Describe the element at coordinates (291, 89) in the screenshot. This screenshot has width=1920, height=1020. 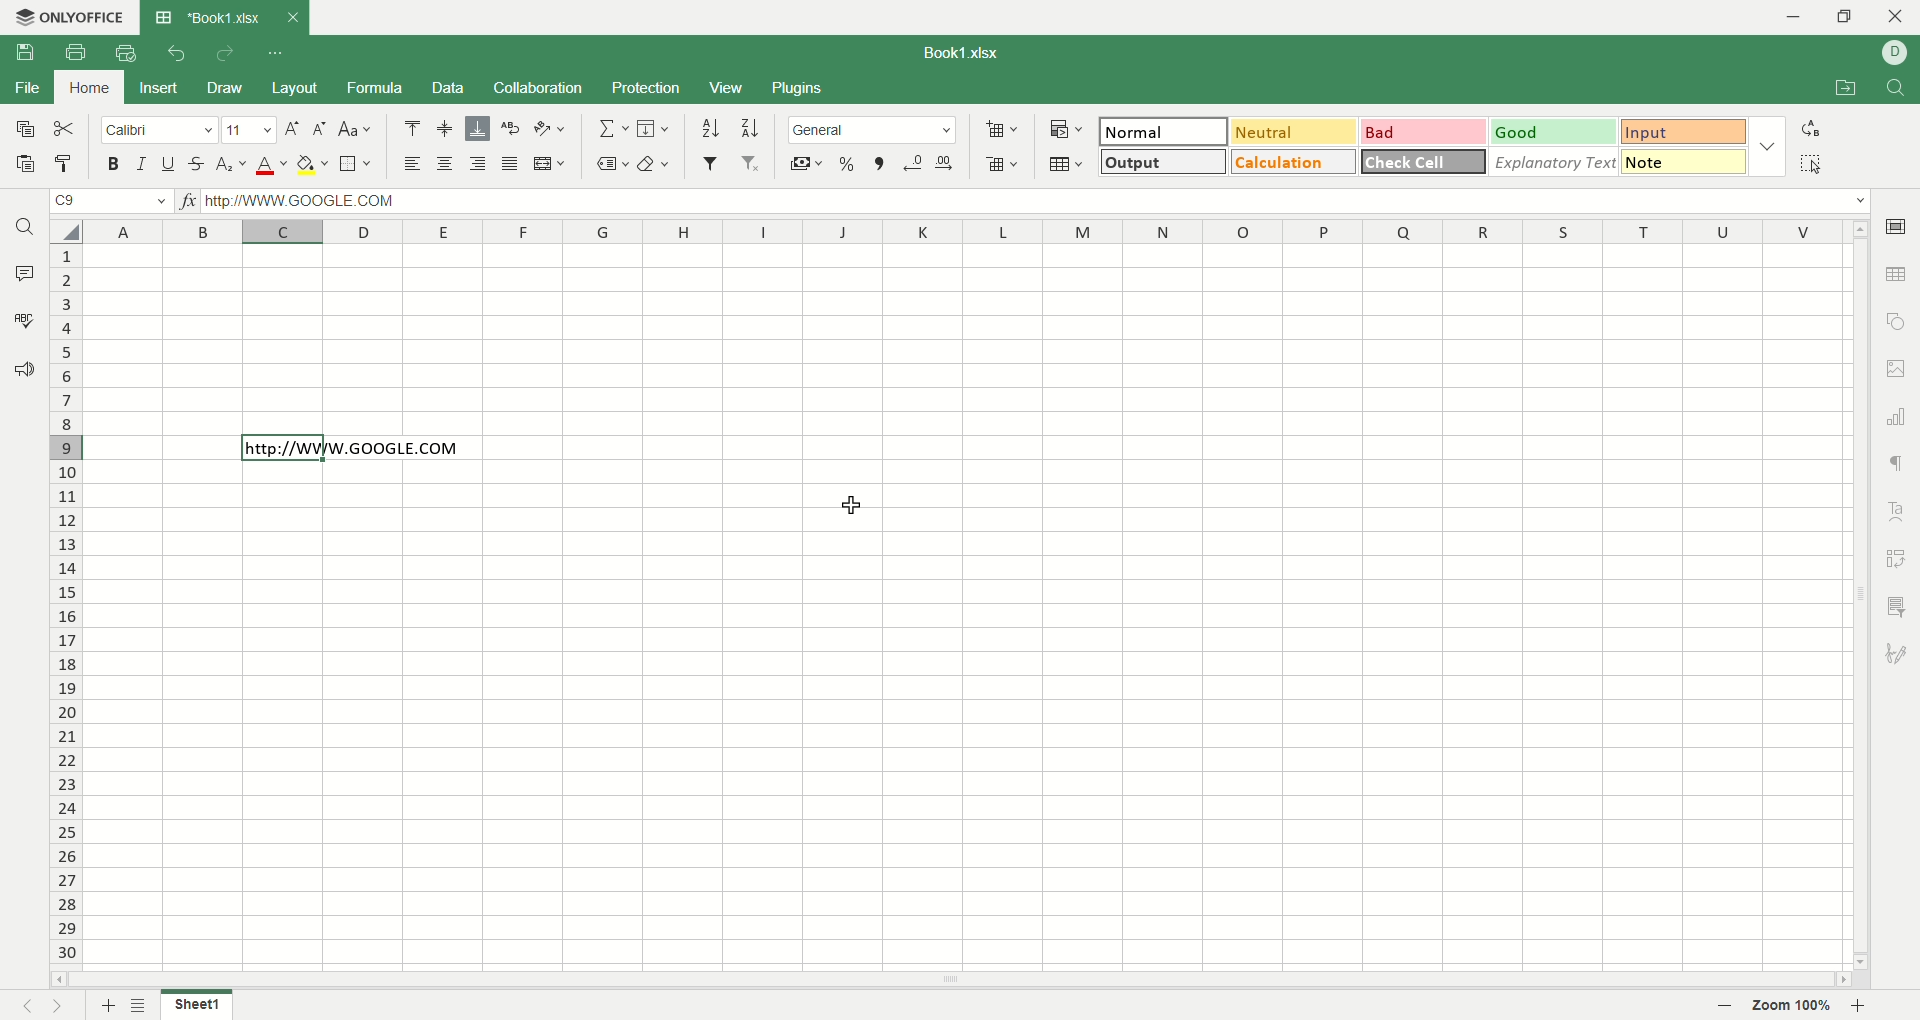
I see `layout` at that location.